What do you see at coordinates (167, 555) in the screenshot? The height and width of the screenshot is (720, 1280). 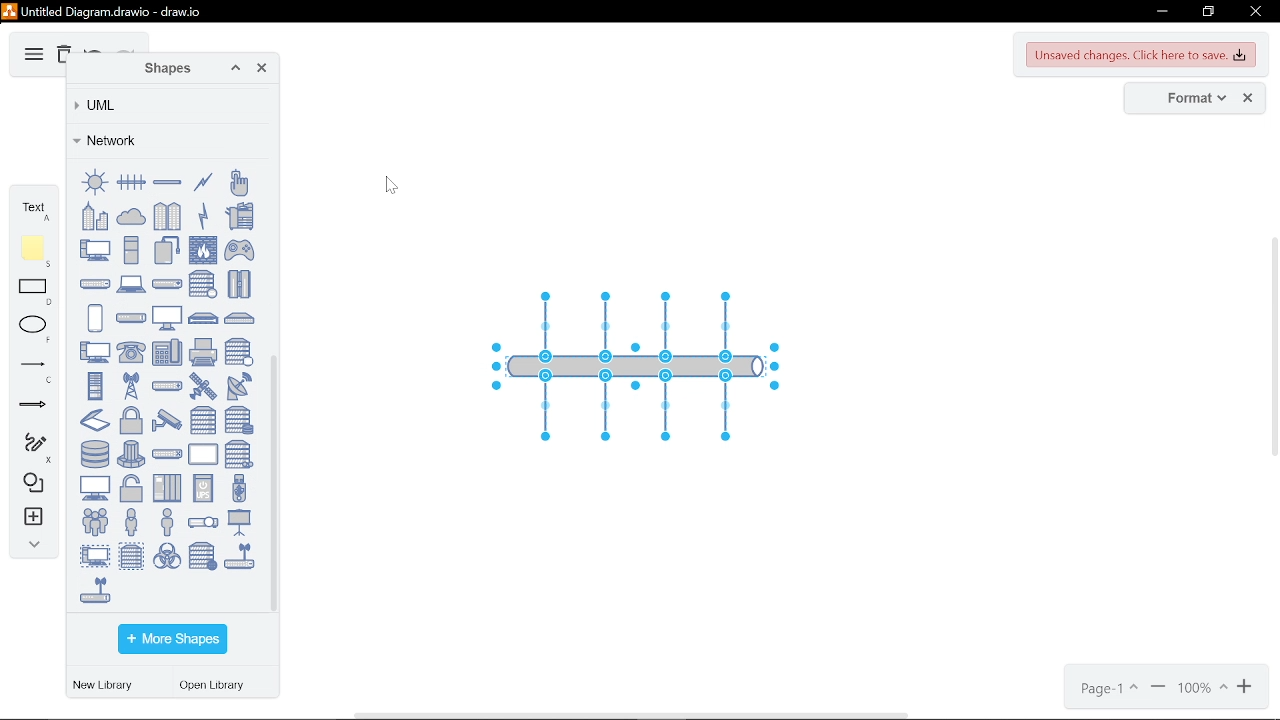 I see `virus` at bounding box center [167, 555].